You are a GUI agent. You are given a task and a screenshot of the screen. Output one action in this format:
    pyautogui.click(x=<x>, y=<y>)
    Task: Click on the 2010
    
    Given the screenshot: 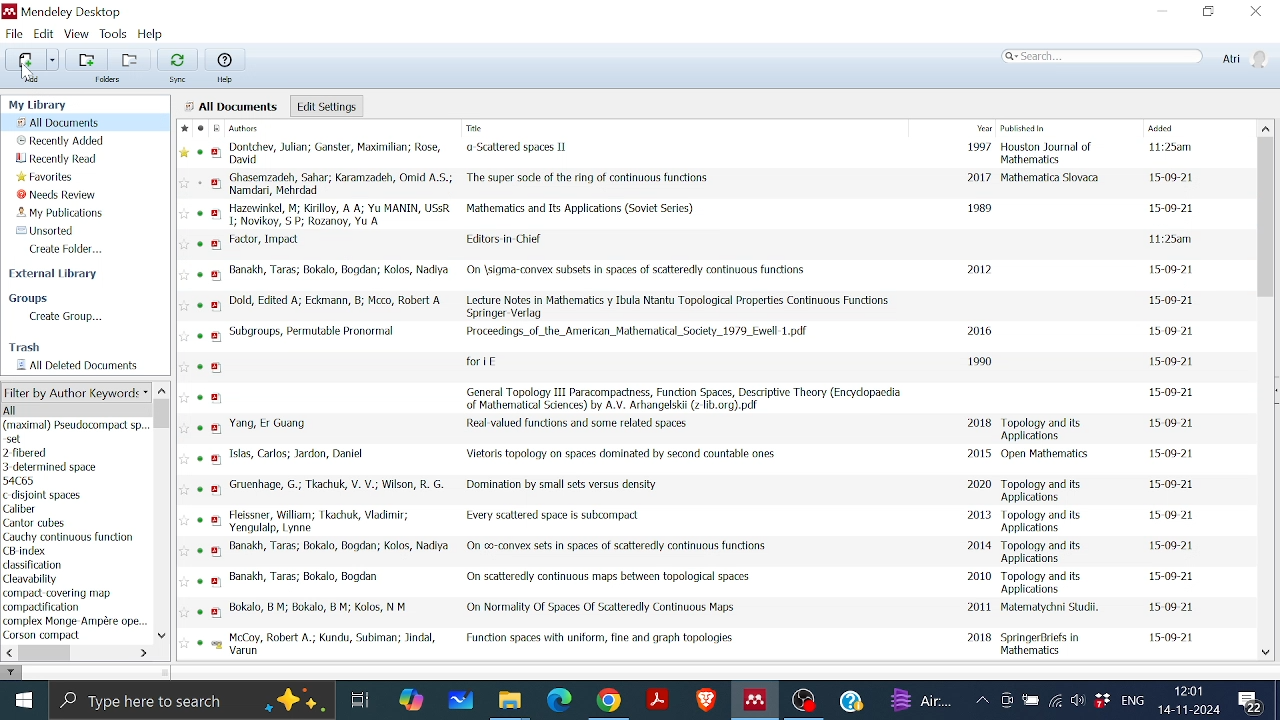 What is the action you would take?
    pyautogui.click(x=980, y=577)
    